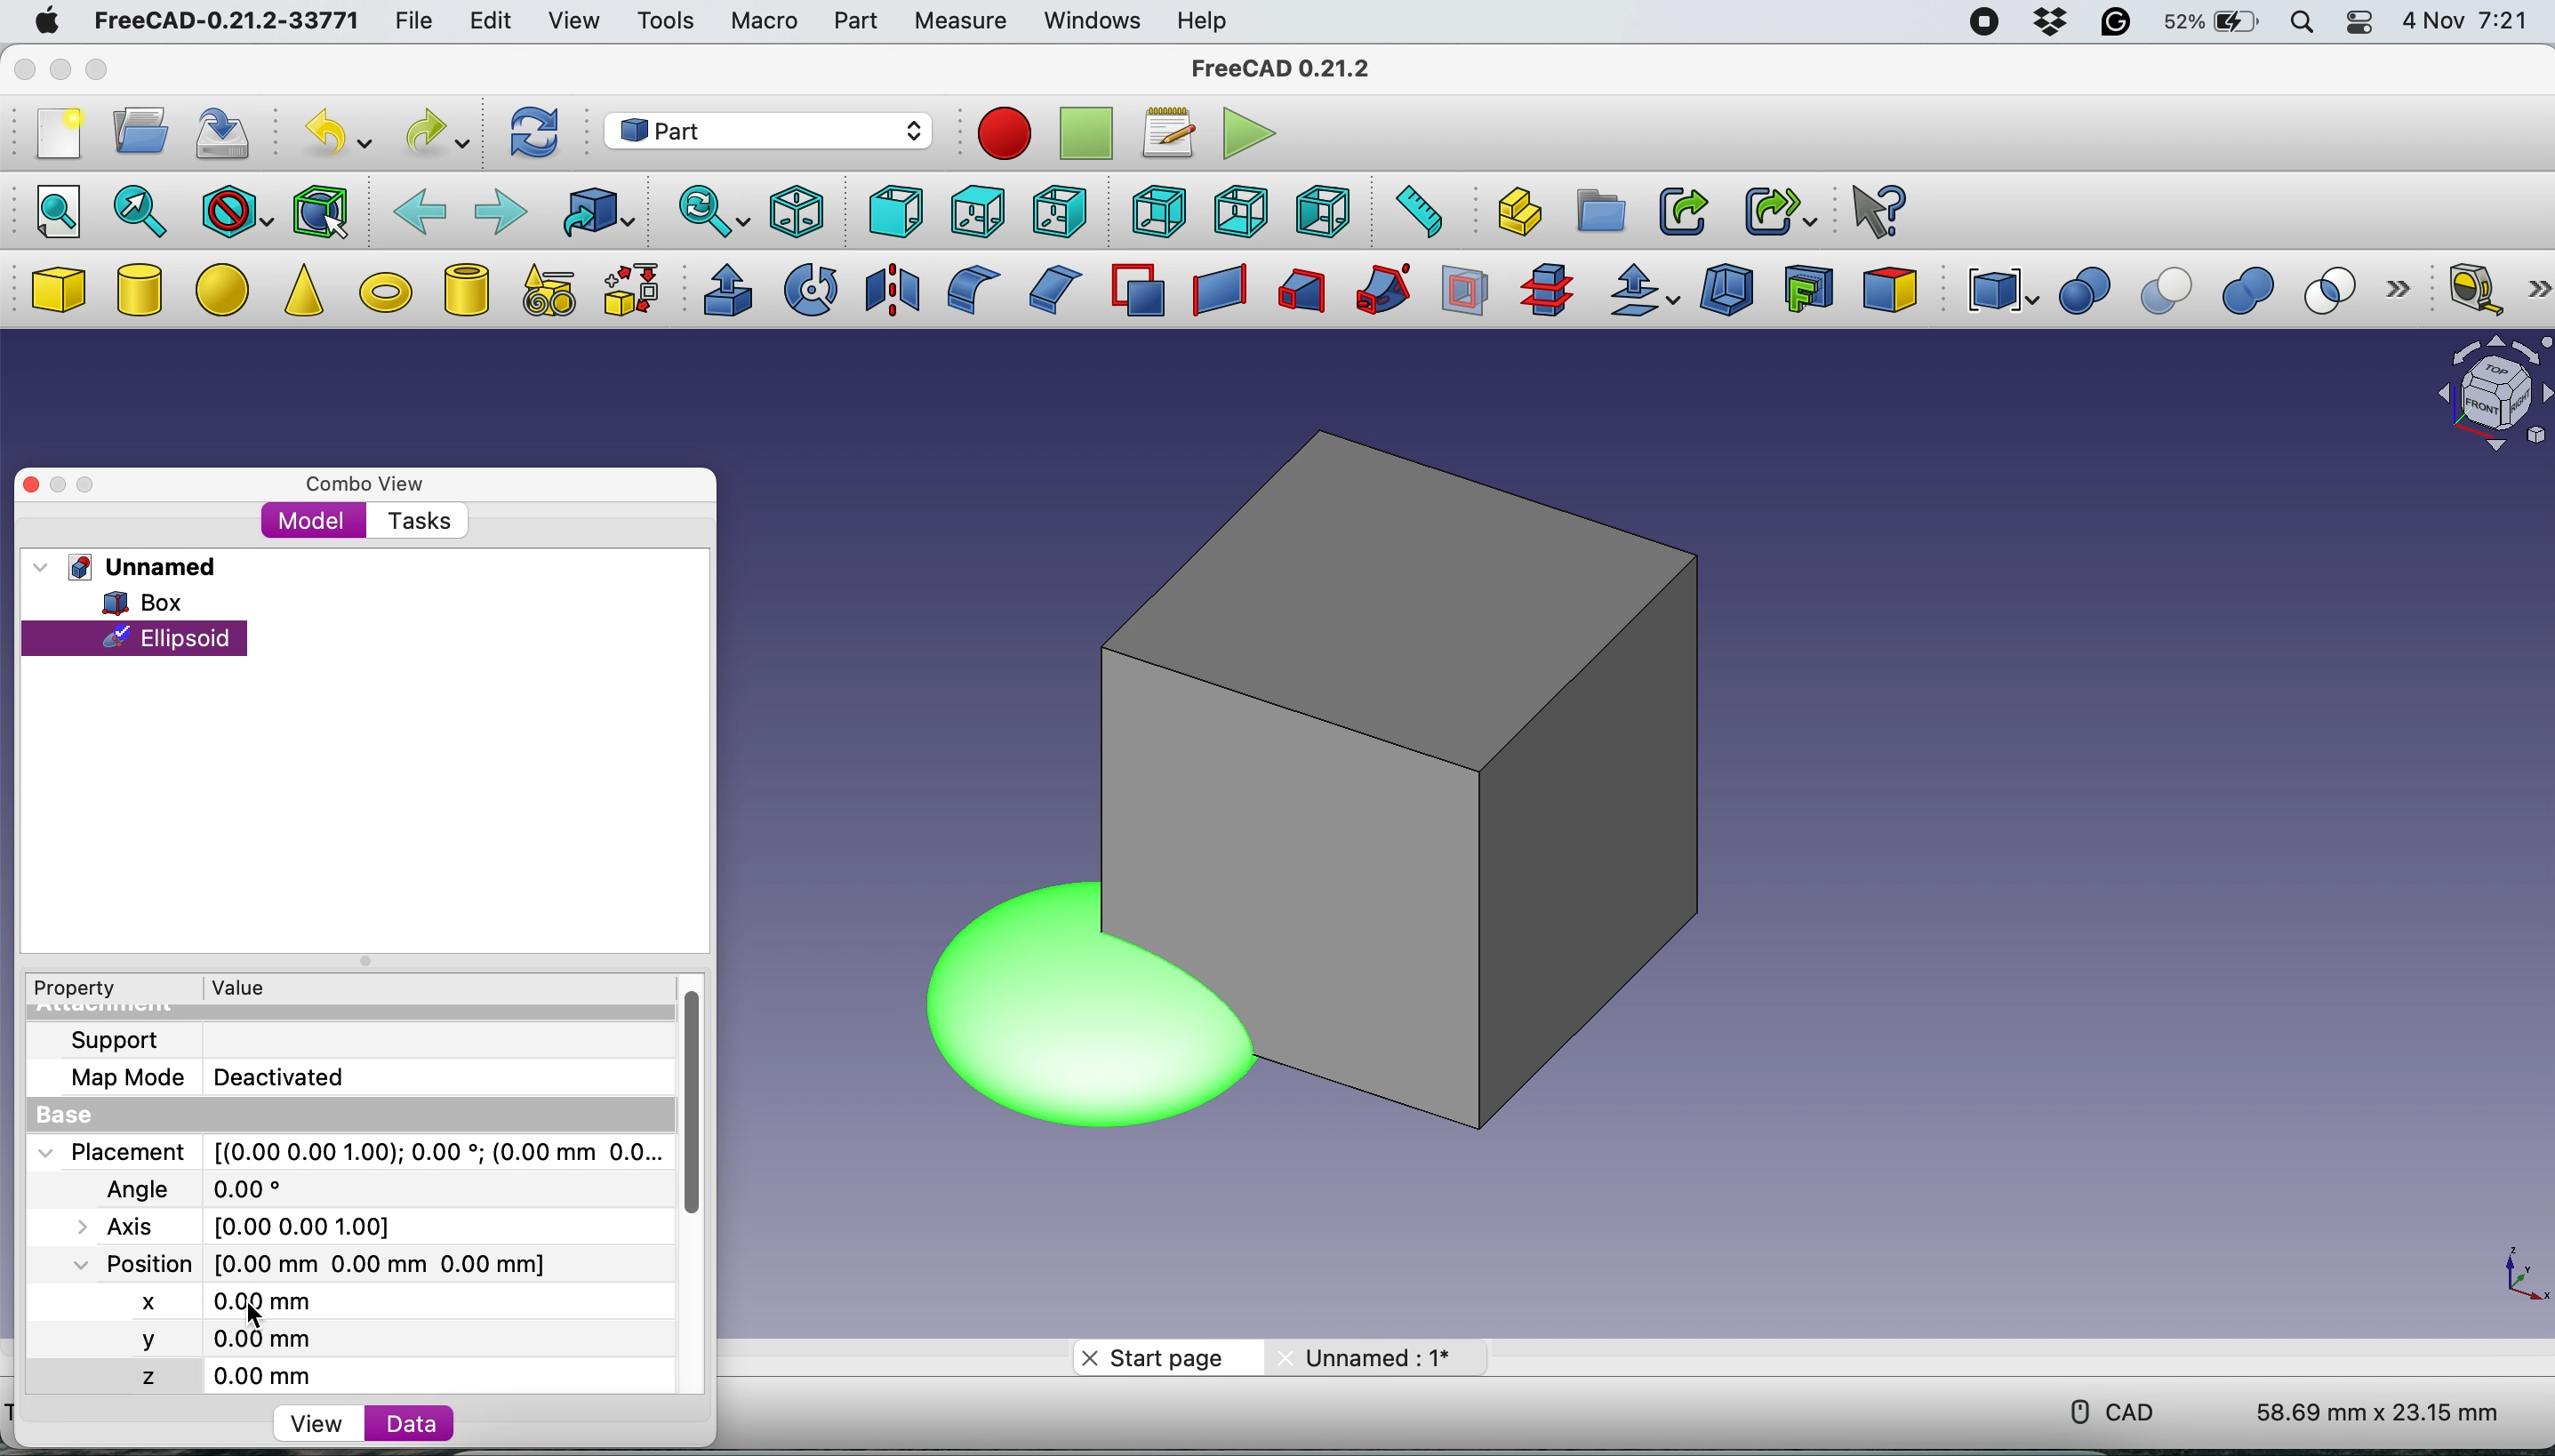 This screenshot has width=2555, height=1456. I want to click on ellipsoide, so click(1001, 1007).